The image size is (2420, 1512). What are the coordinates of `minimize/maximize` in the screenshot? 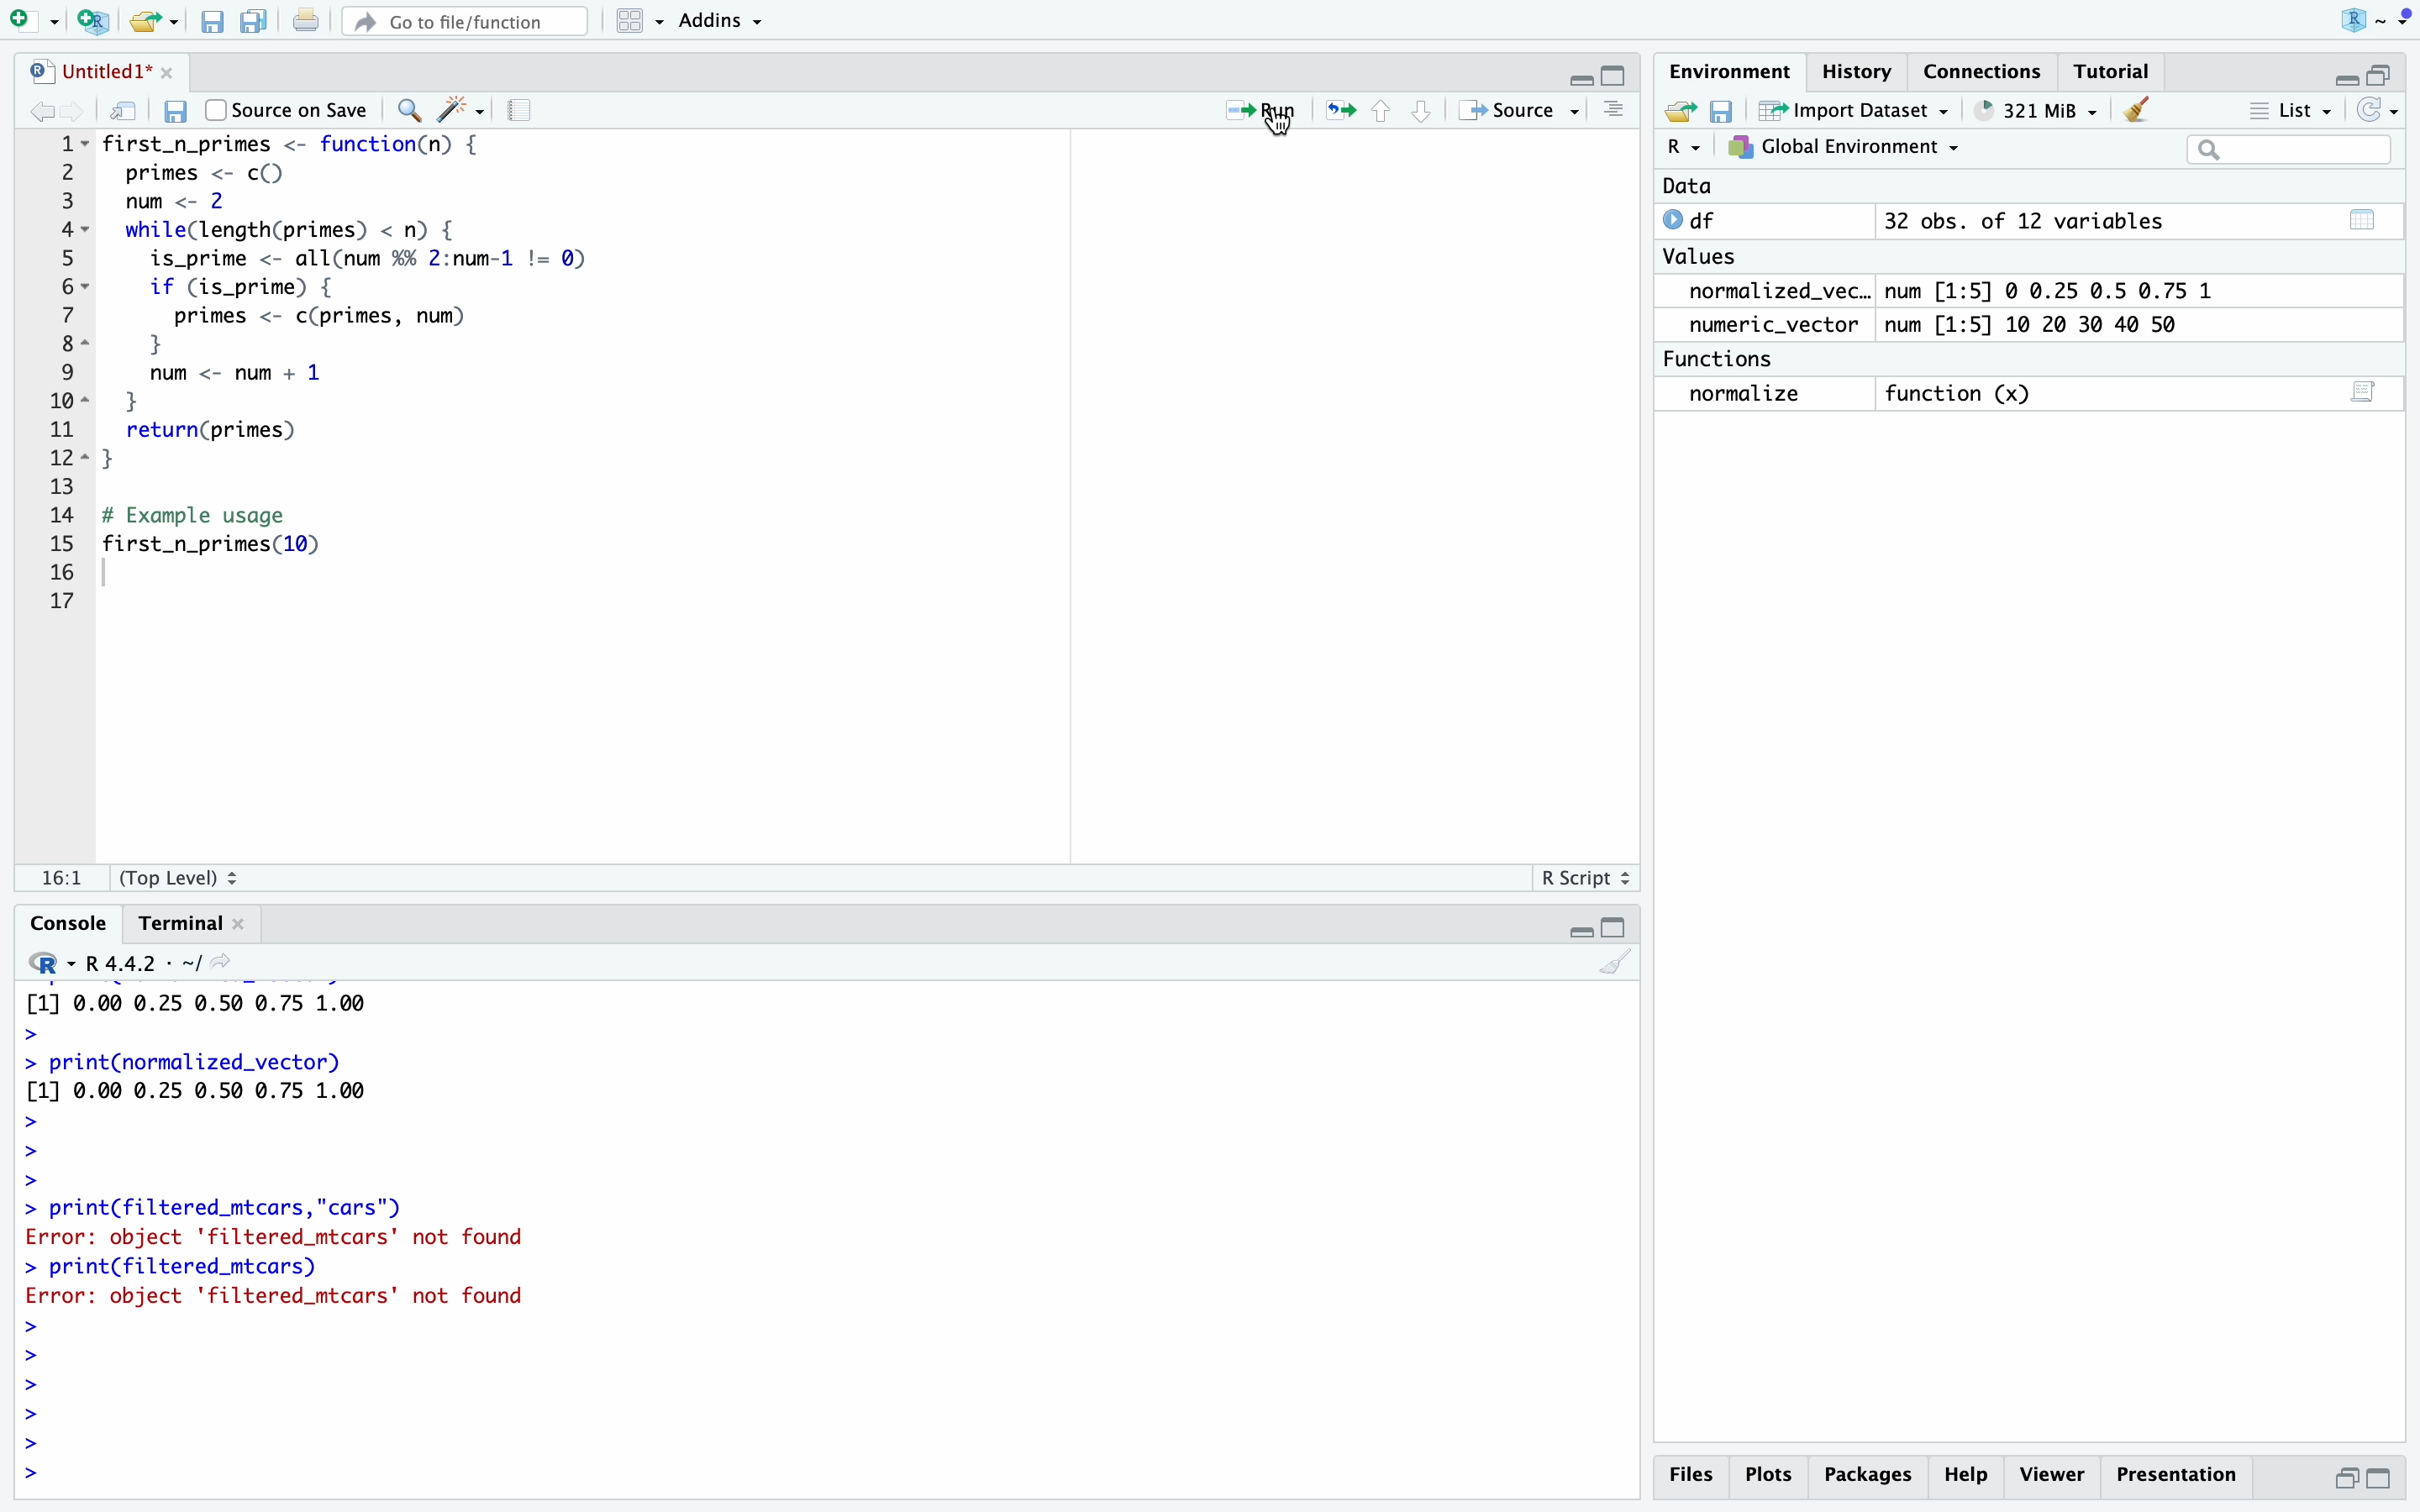 It's located at (1609, 918).